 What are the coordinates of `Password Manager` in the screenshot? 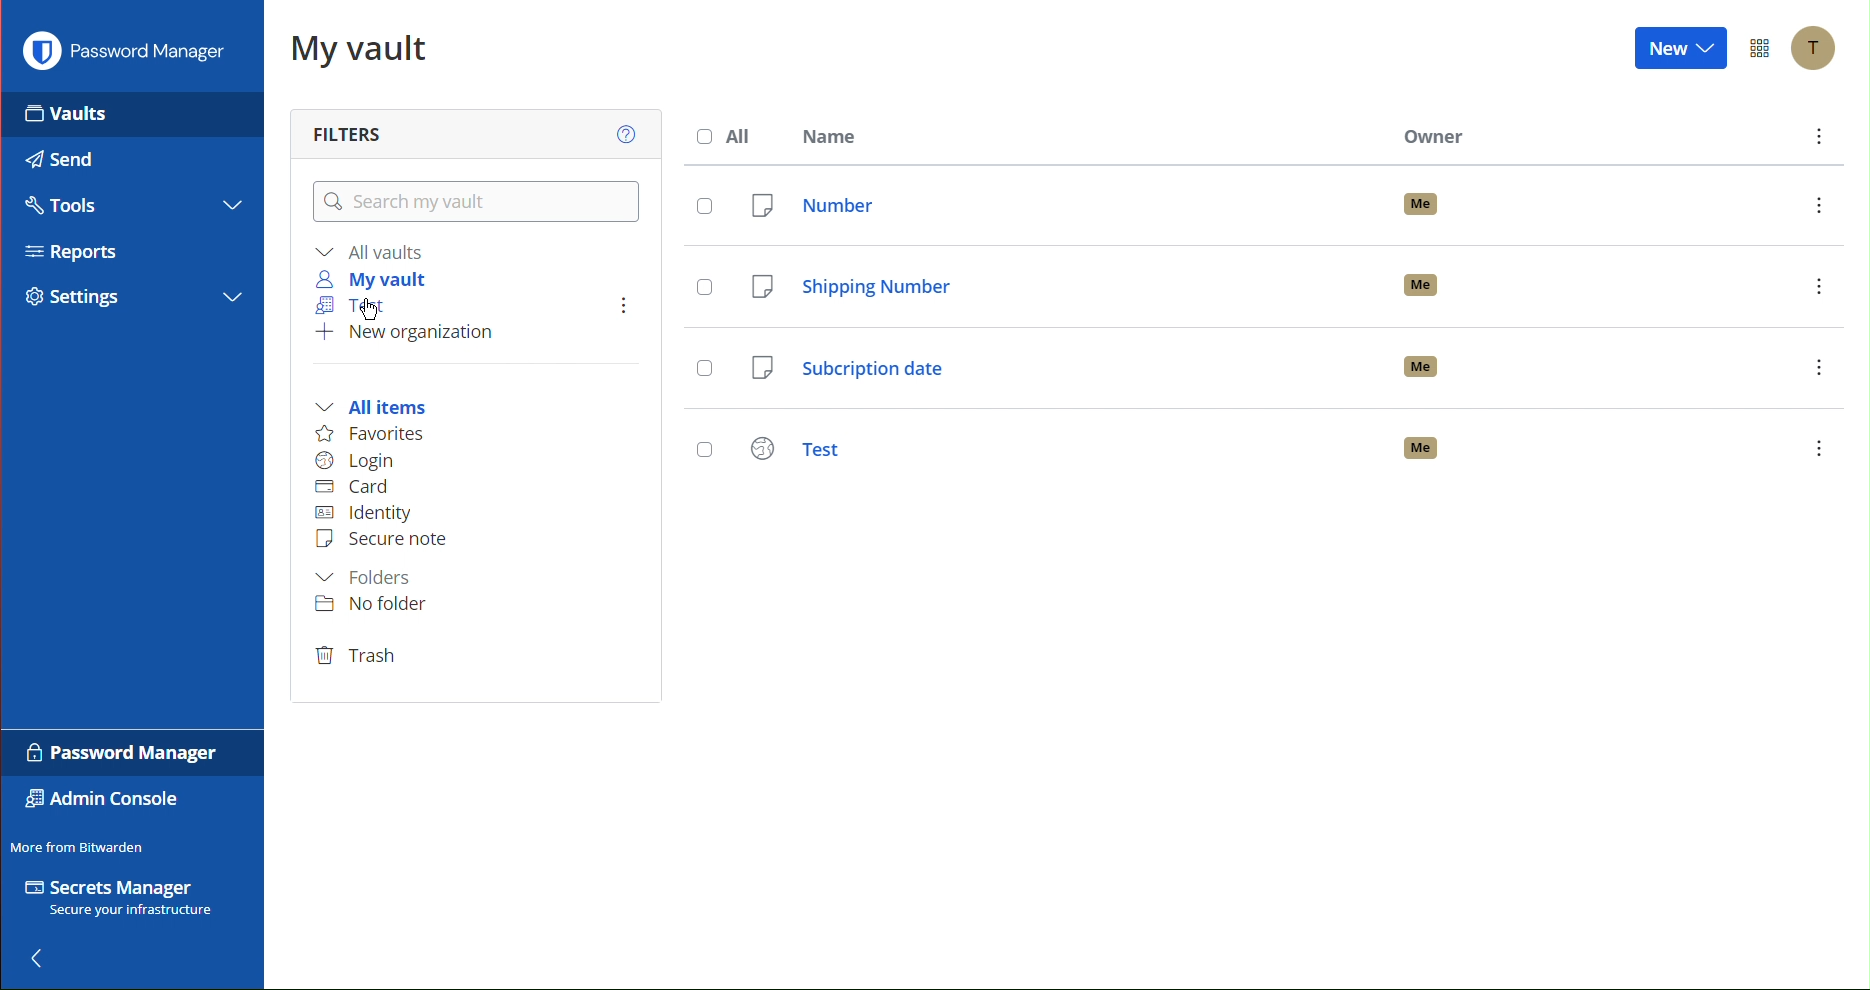 It's located at (124, 56).